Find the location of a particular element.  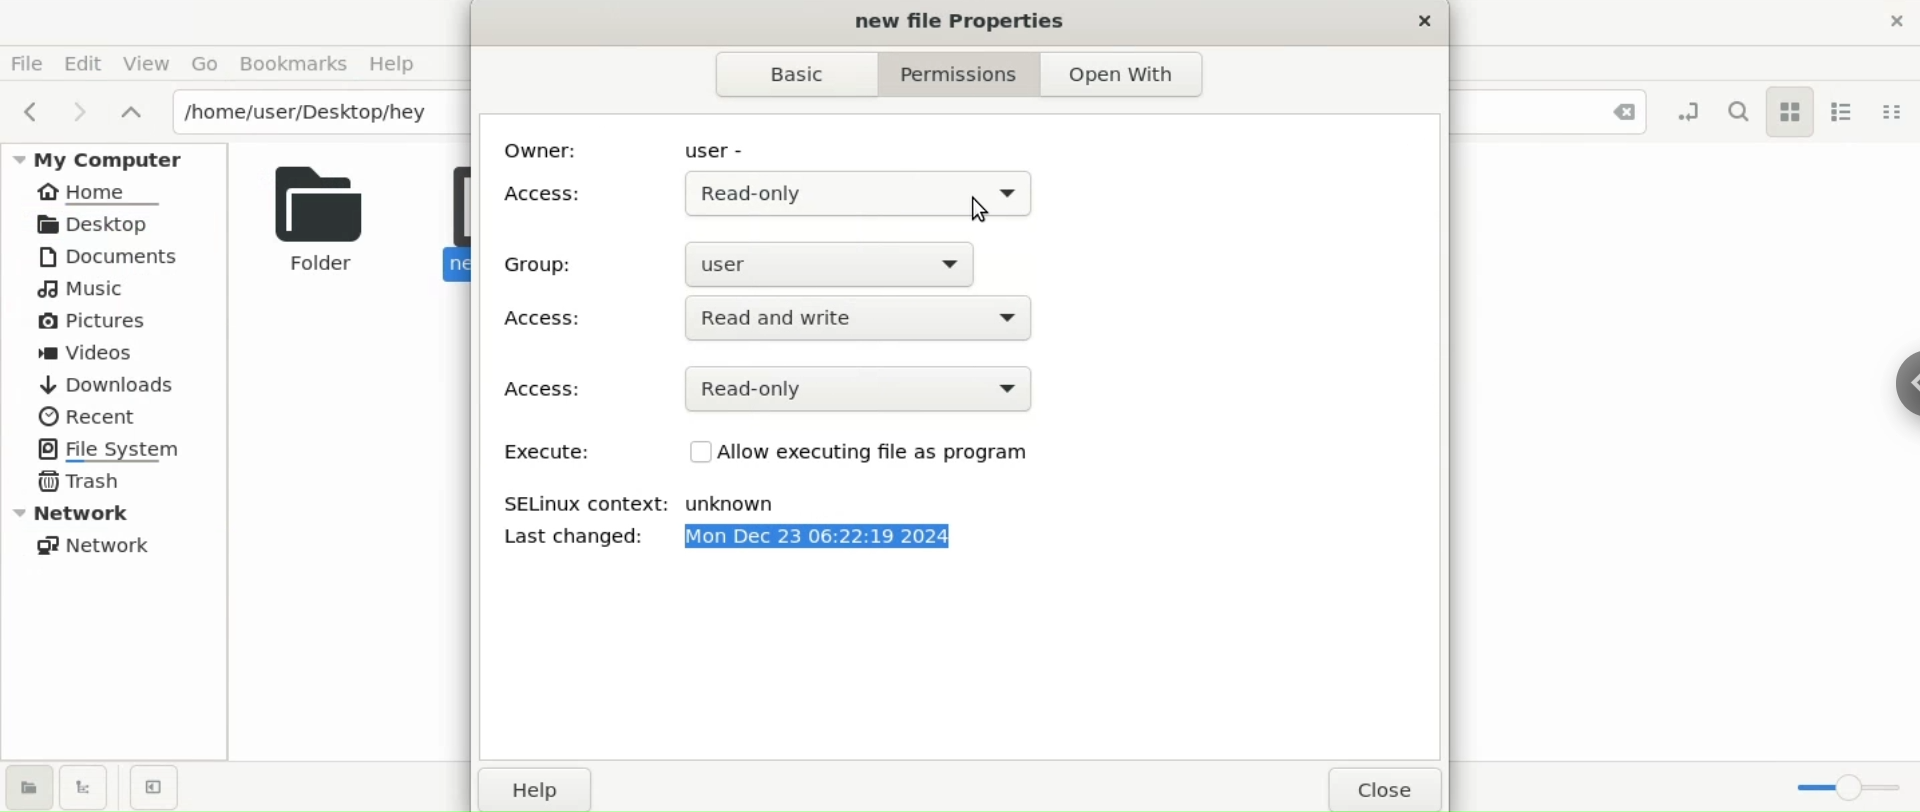

Access is located at coordinates (546, 194).